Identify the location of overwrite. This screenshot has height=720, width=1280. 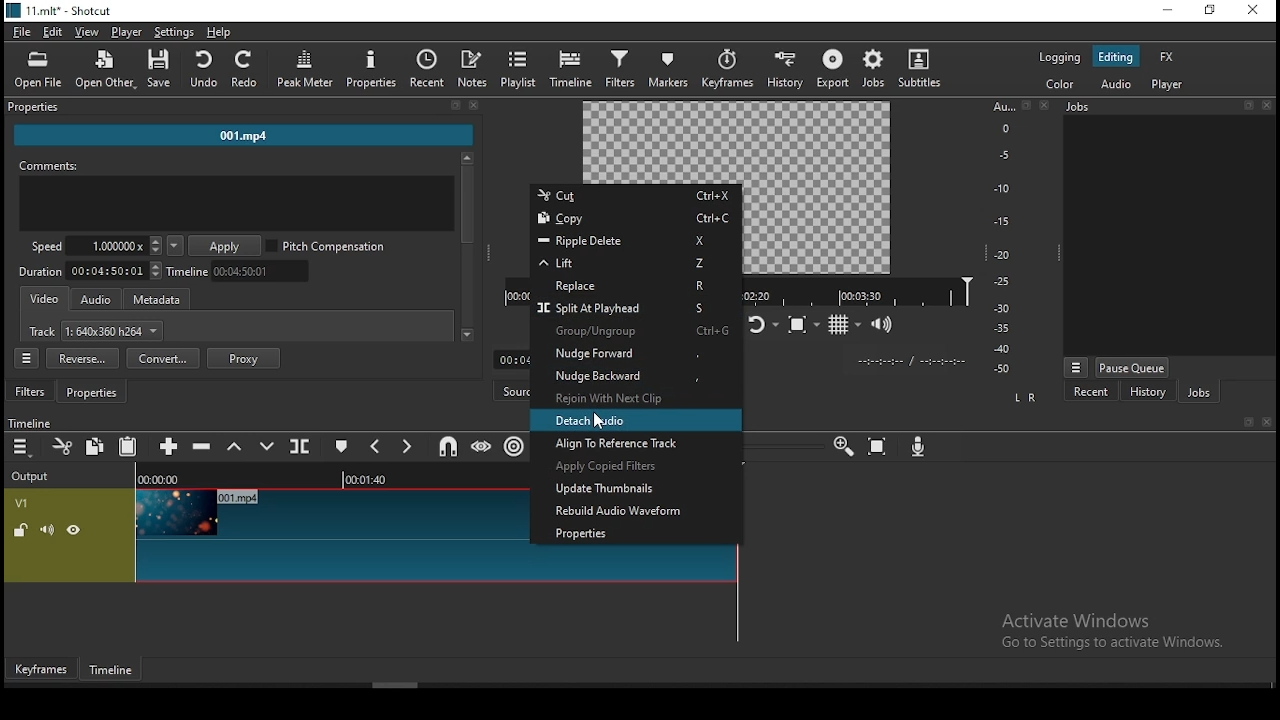
(267, 447).